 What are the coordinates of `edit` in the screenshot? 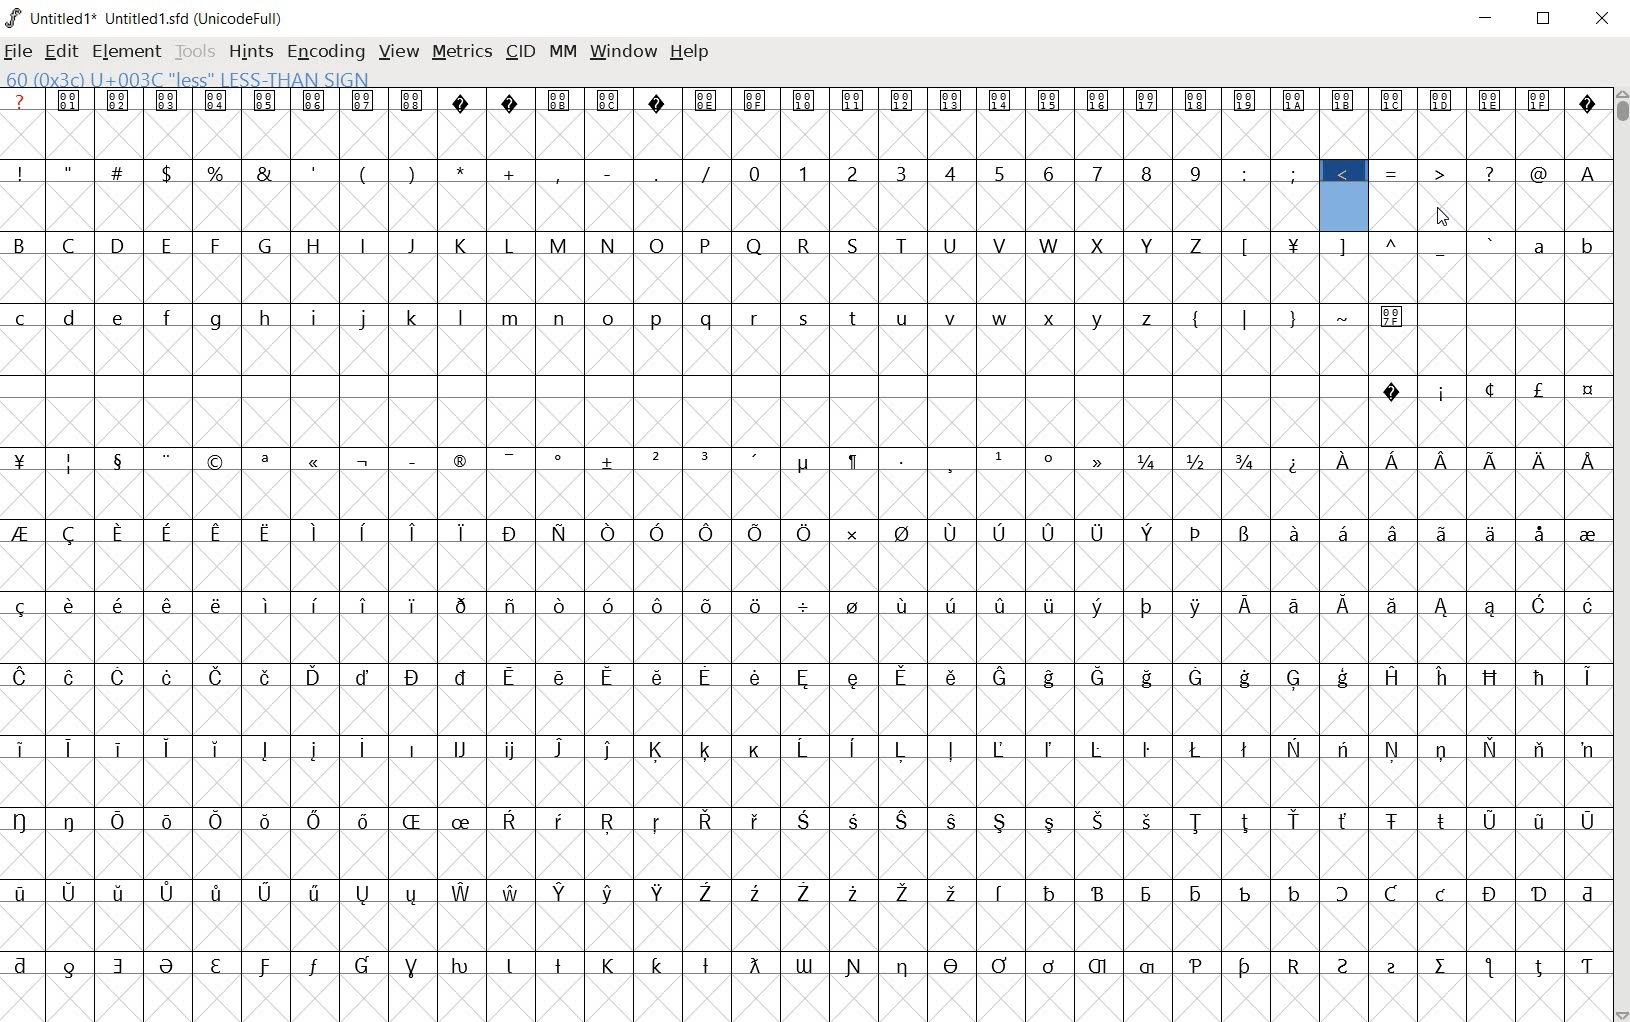 It's located at (59, 51).